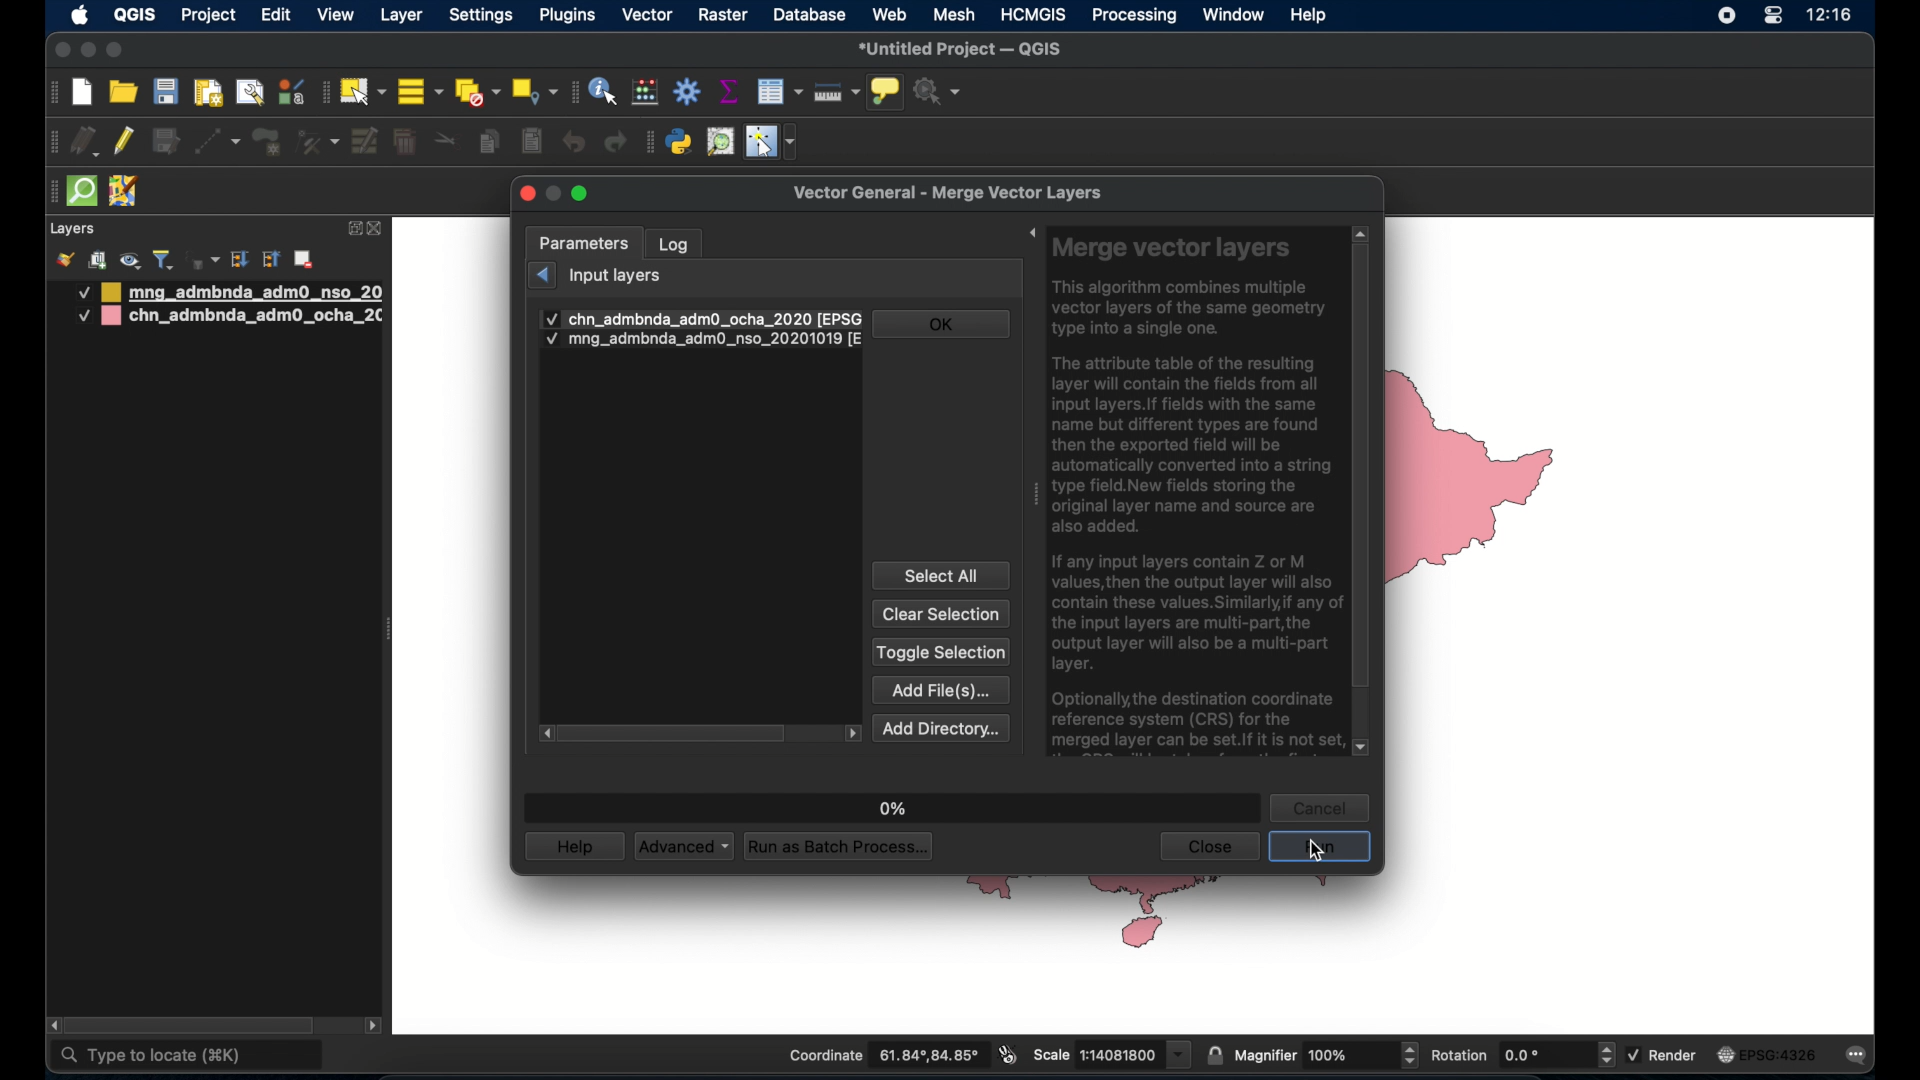 This screenshot has width=1920, height=1080. What do you see at coordinates (942, 688) in the screenshot?
I see `add file(s)` at bounding box center [942, 688].